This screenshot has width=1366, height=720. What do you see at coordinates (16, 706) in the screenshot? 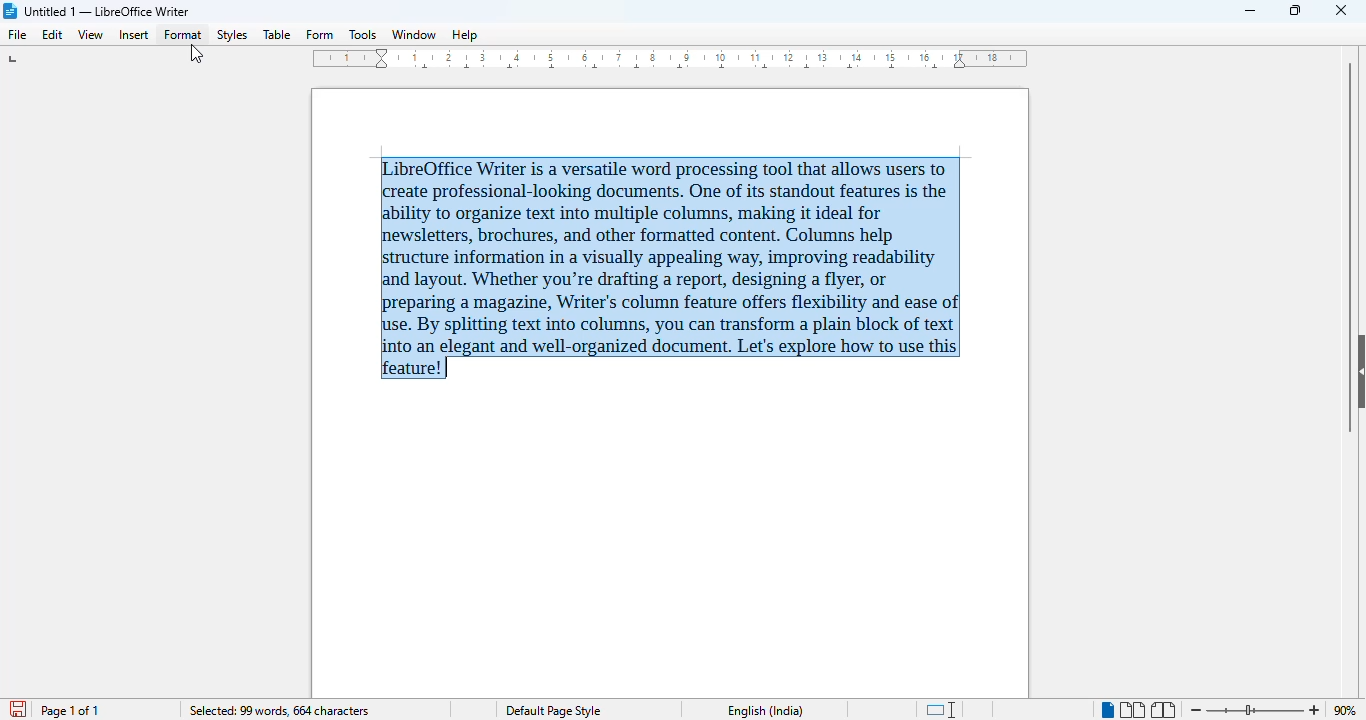
I see `save document` at bounding box center [16, 706].